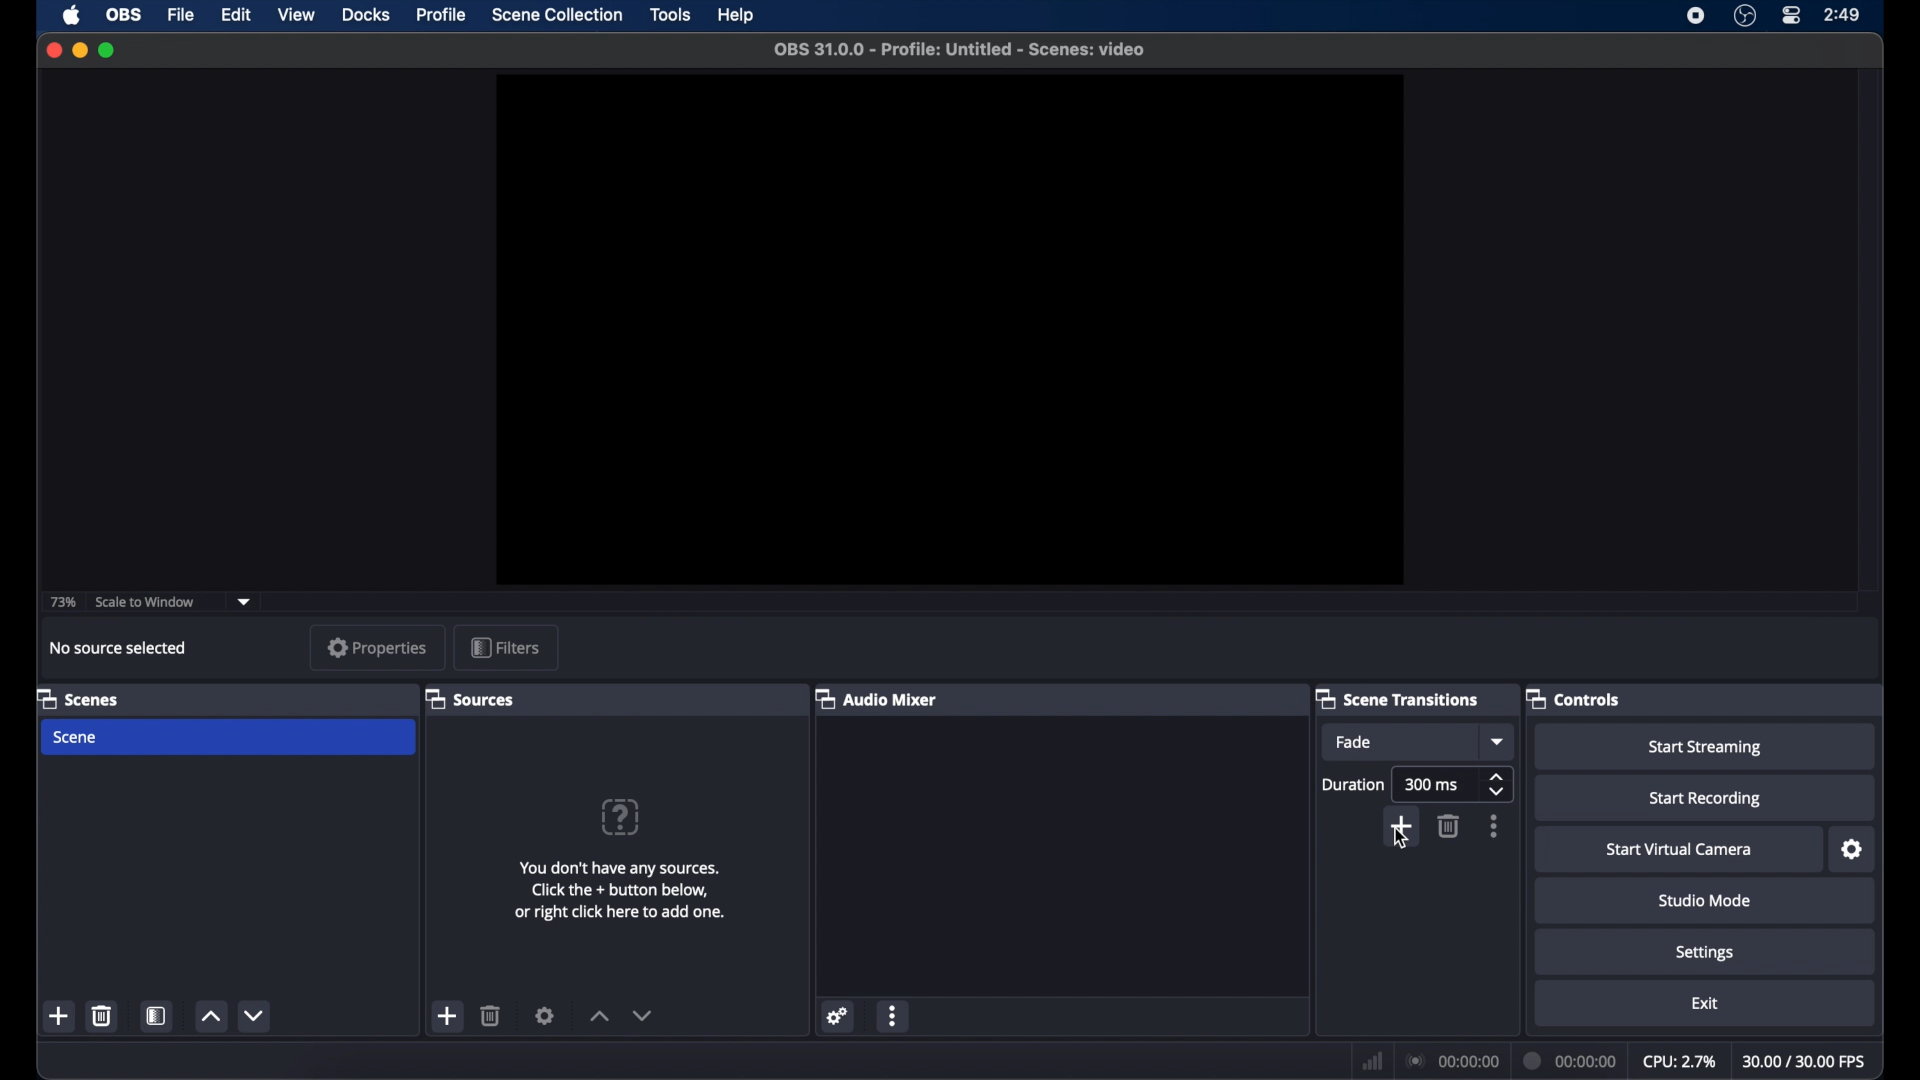  Describe the element at coordinates (1398, 698) in the screenshot. I see `scene transitions` at that location.